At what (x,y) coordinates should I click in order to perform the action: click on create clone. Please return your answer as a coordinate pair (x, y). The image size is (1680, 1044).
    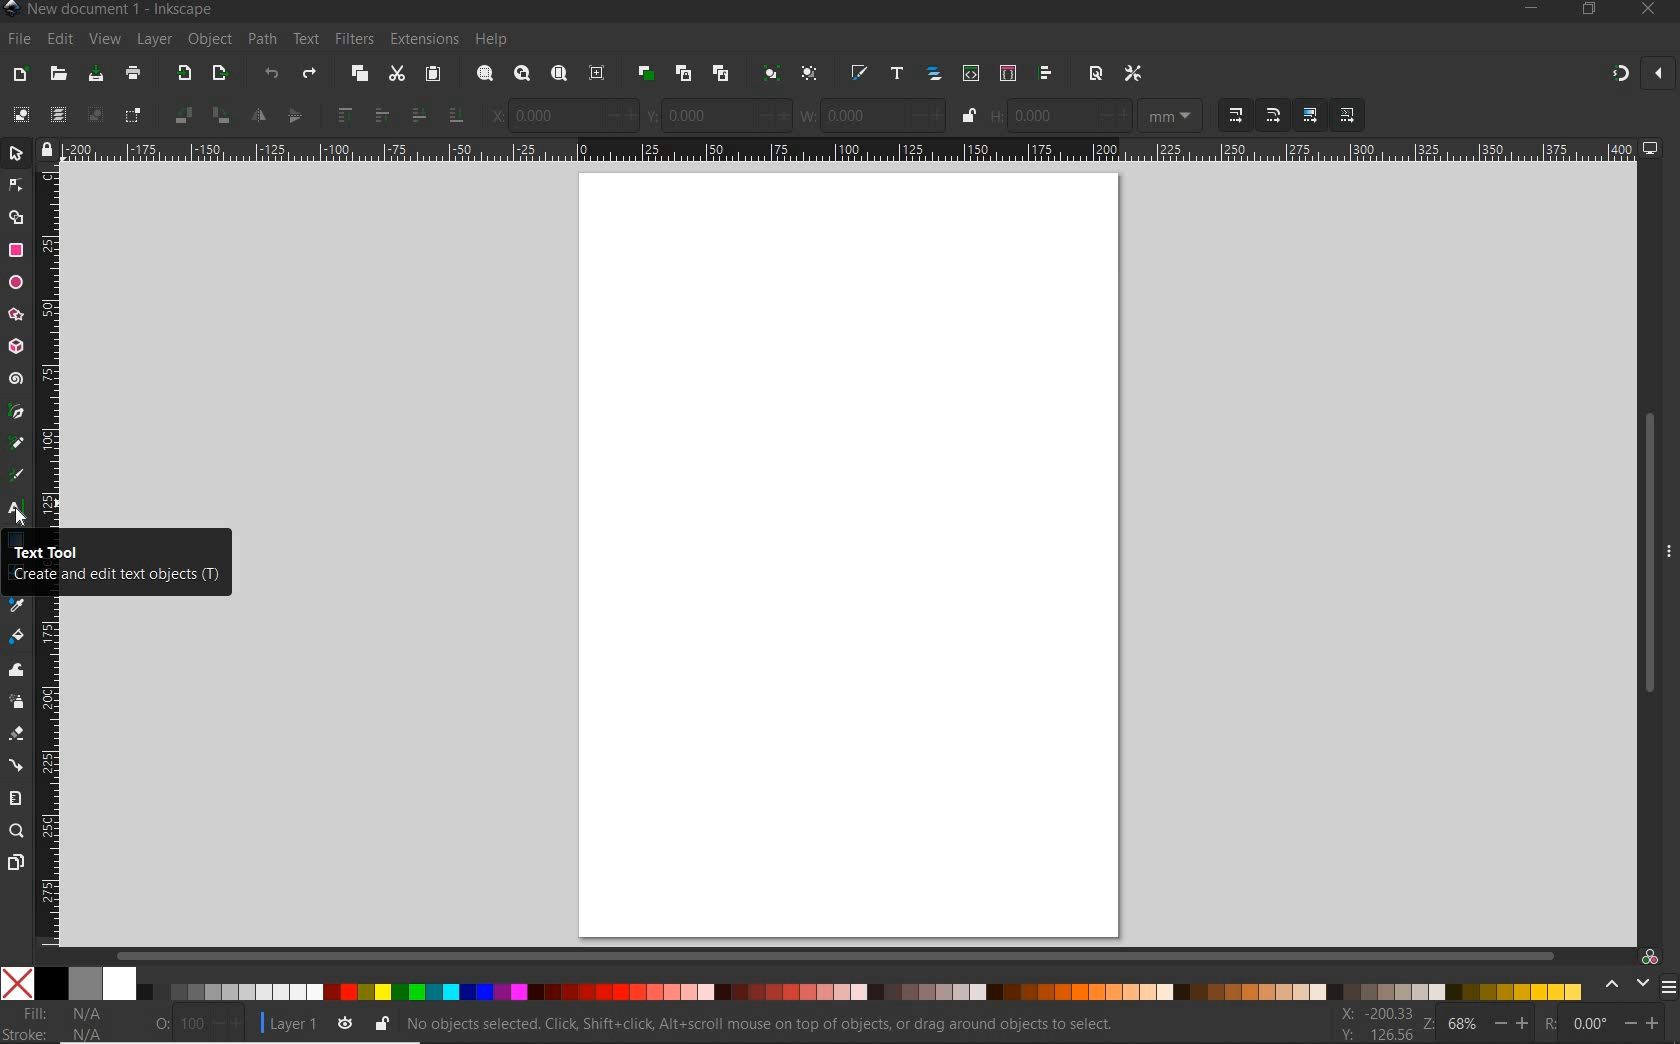
    Looking at the image, I should click on (681, 74).